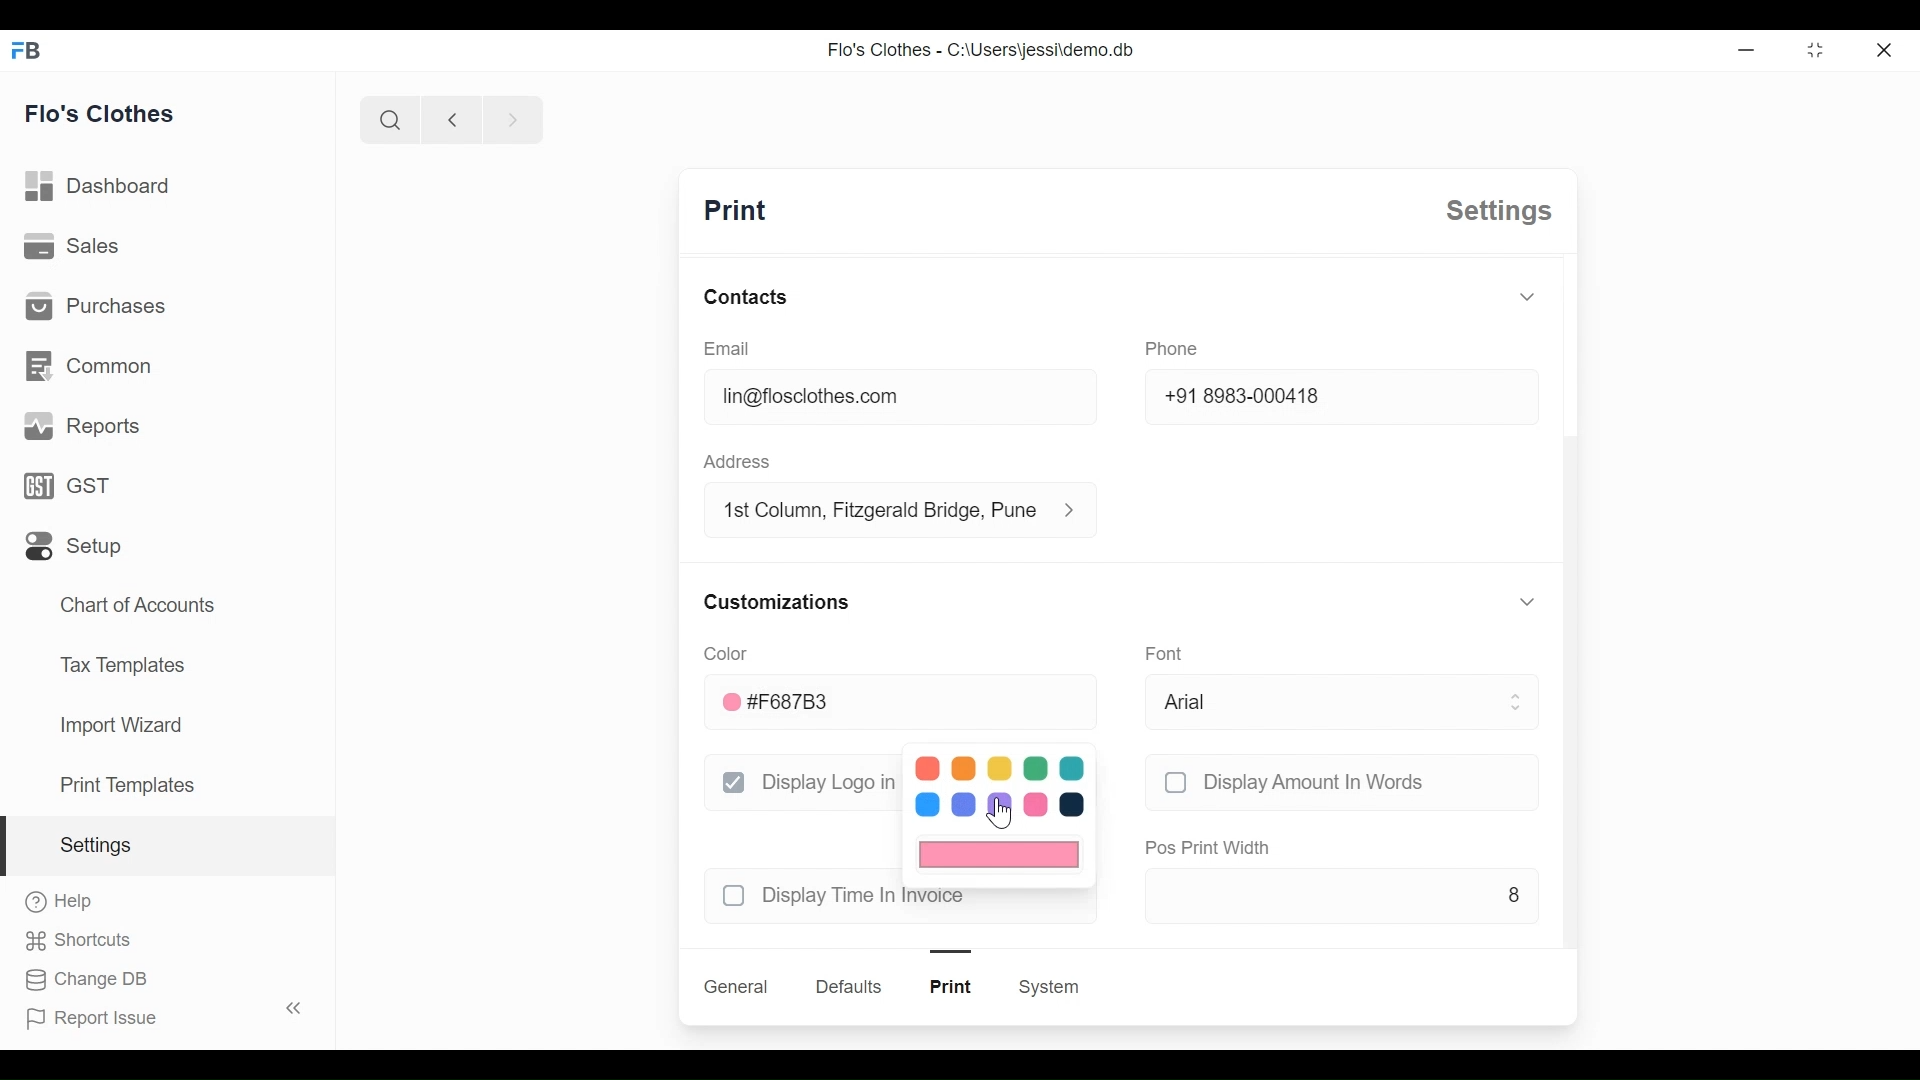 This screenshot has height=1080, width=1920. Describe the element at coordinates (94, 845) in the screenshot. I see `settings` at that location.